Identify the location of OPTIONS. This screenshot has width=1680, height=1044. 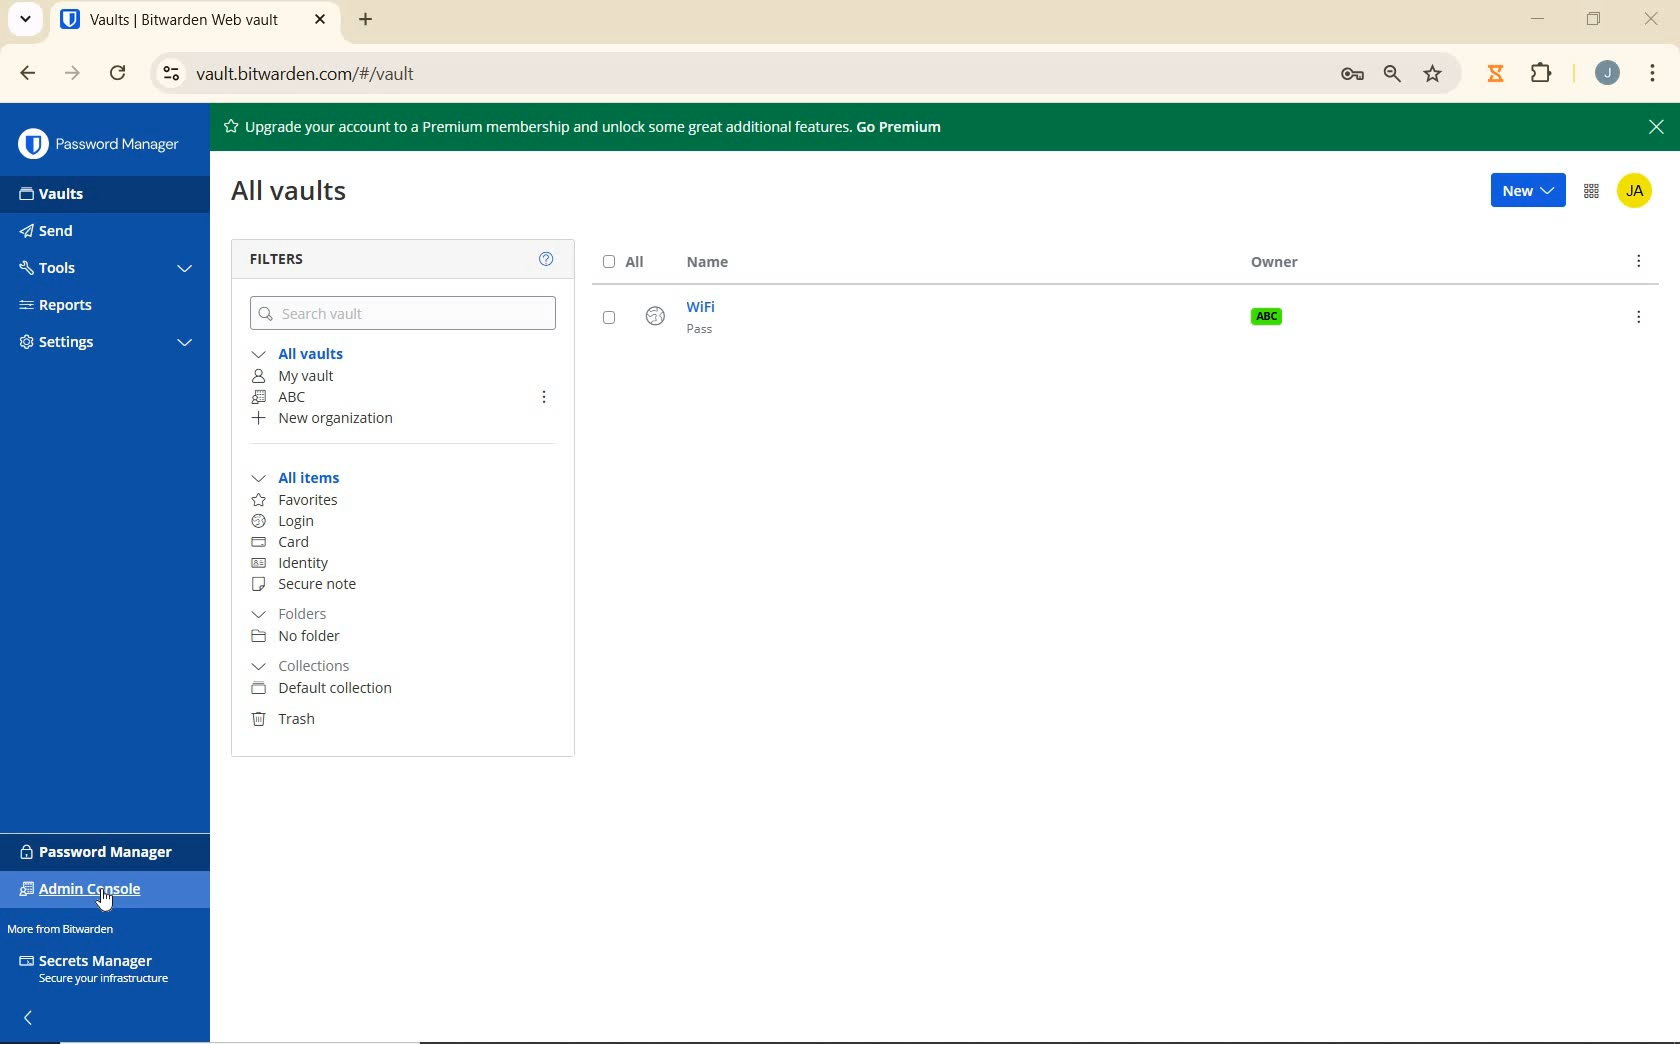
(1636, 317).